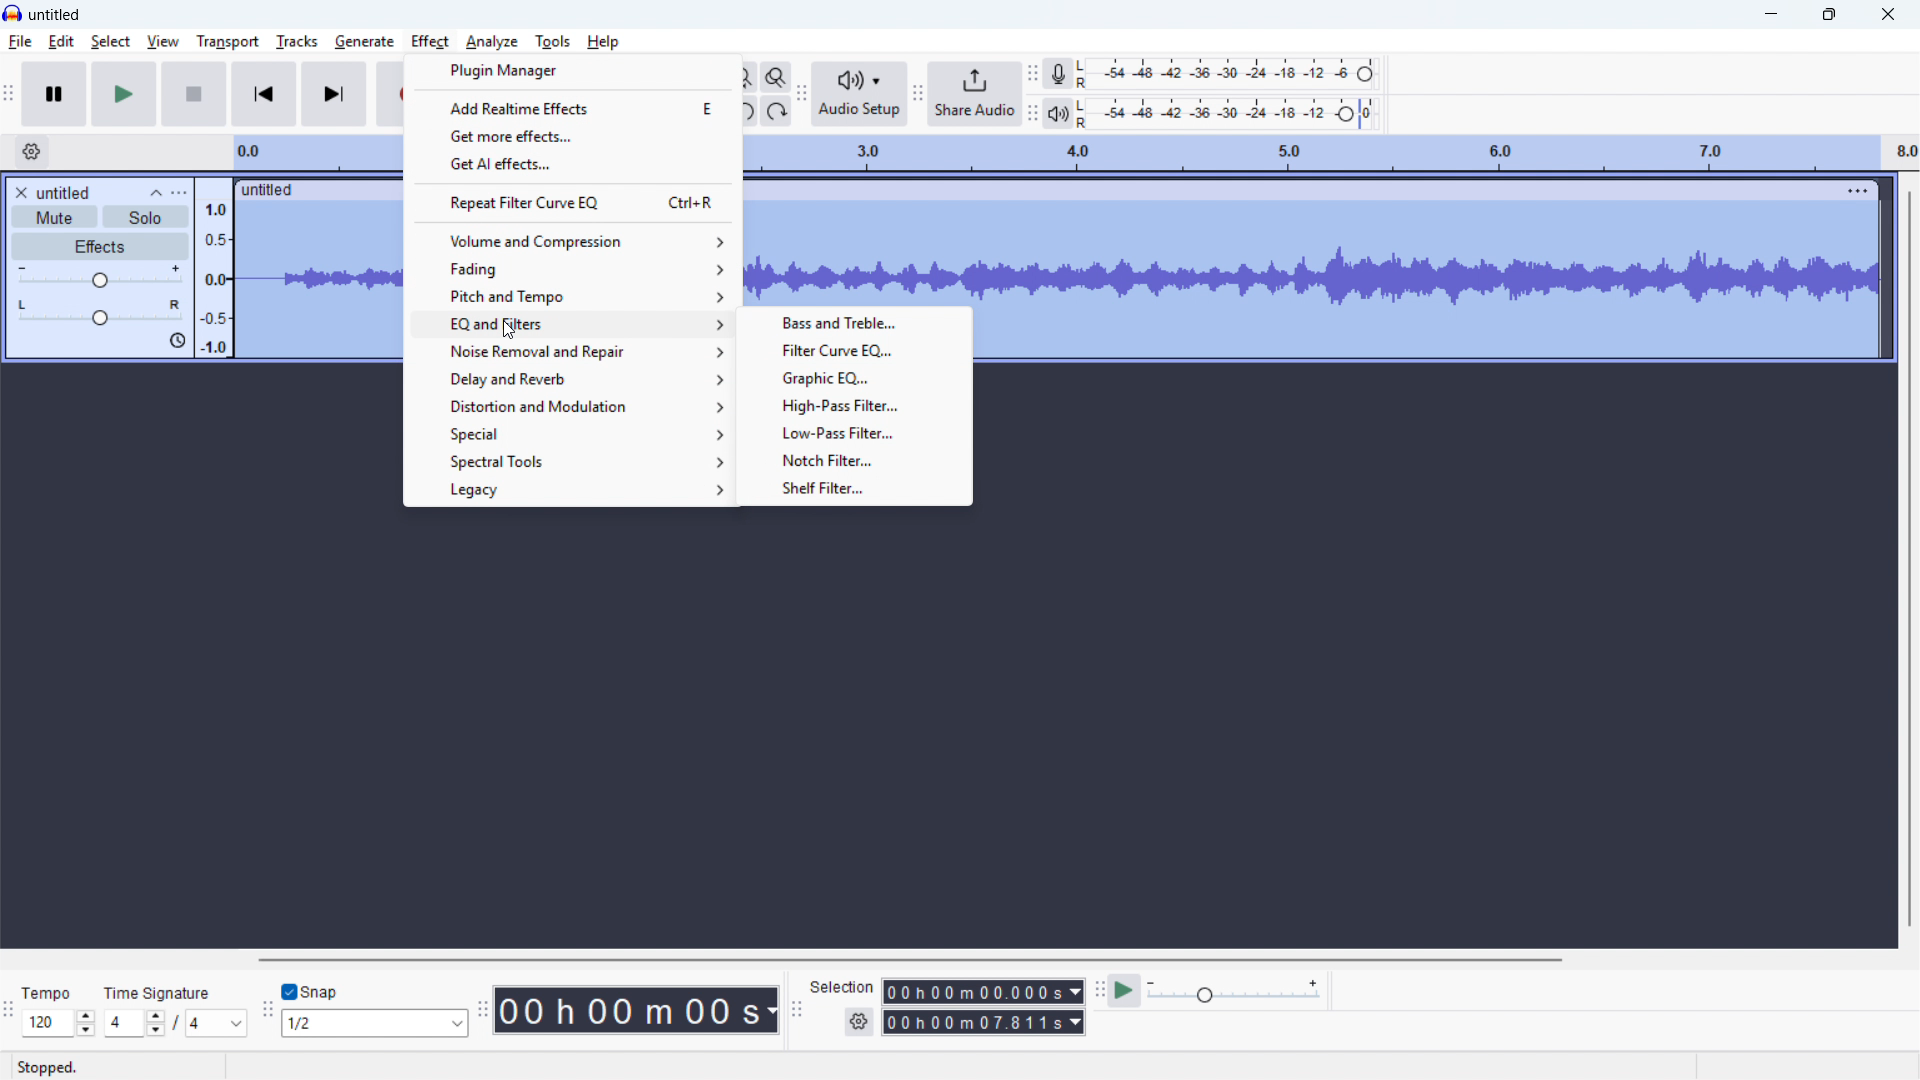 This screenshot has height=1080, width=1920. I want to click on generate, so click(364, 41).